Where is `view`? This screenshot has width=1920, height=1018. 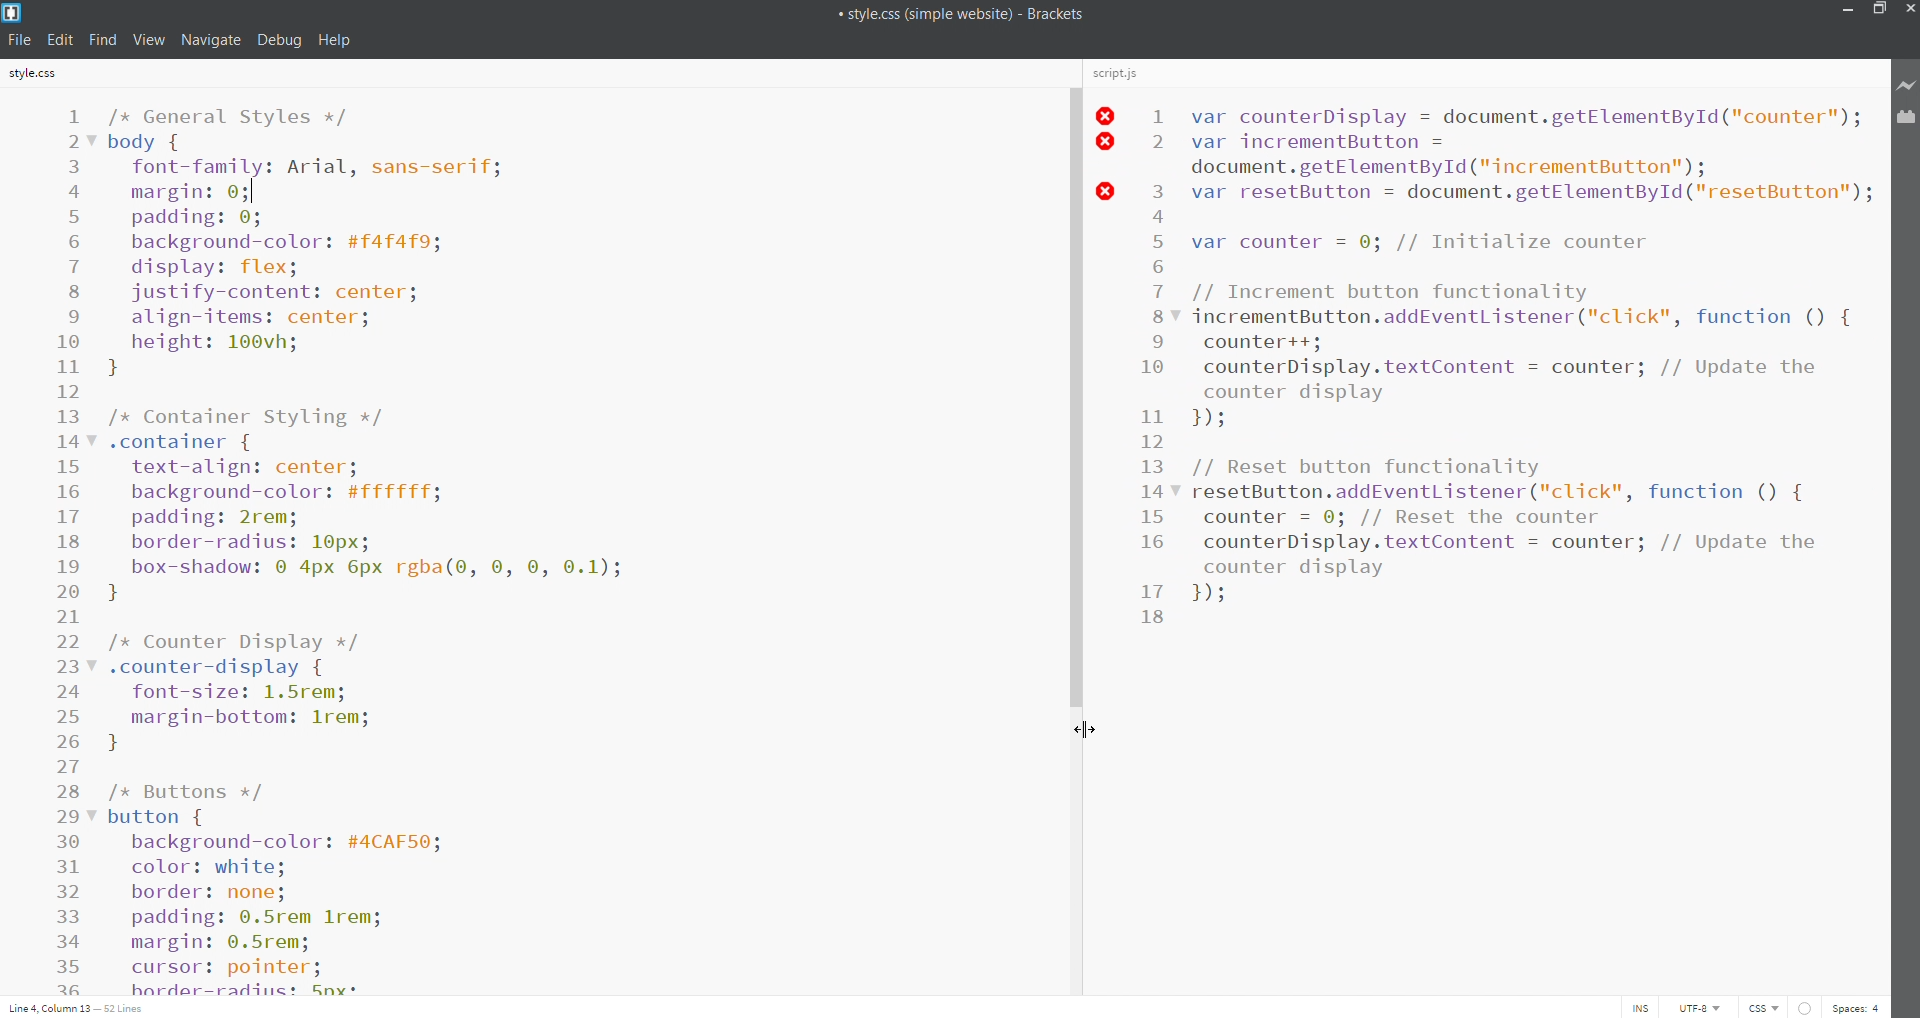 view is located at coordinates (148, 41).